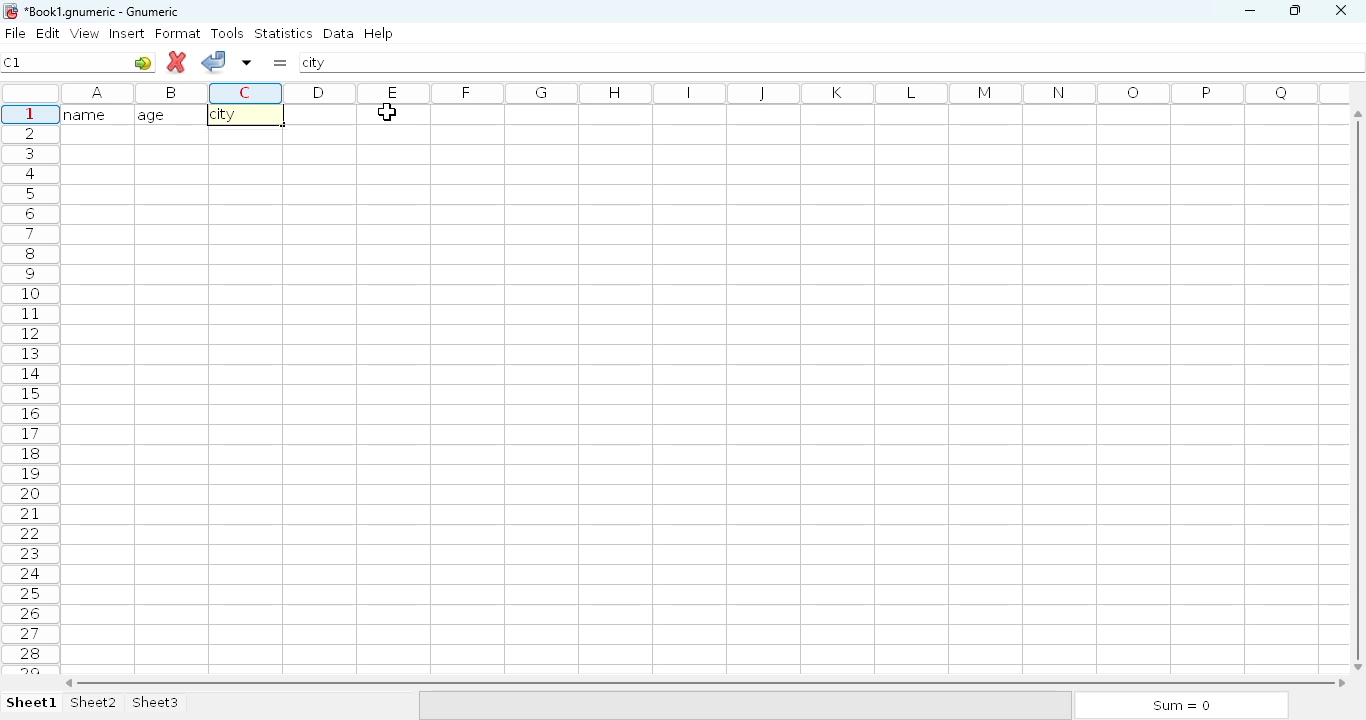 The width and height of the screenshot is (1366, 720). I want to click on help, so click(378, 34).